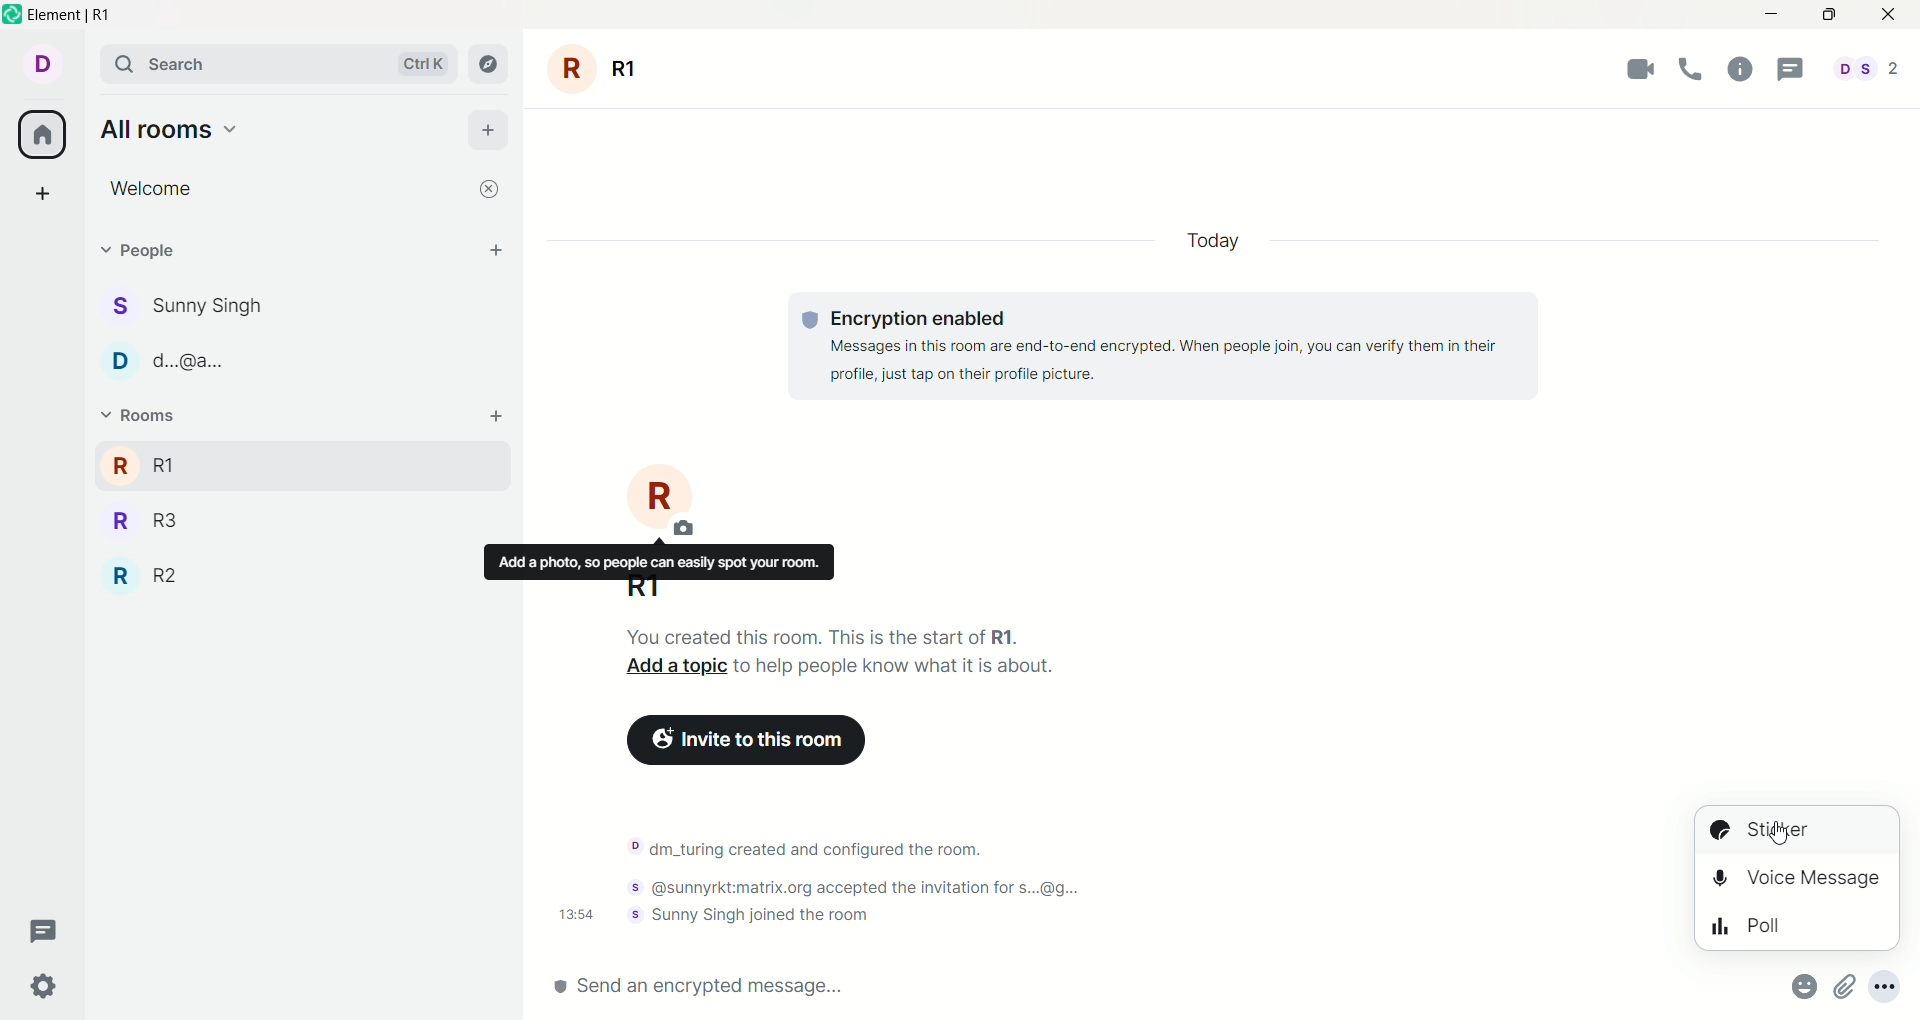 Image resolution: width=1920 pixels, height=1020 pixels. Describe the element at coordinates (41, 134) in the screenshot. I see `home` at that location.